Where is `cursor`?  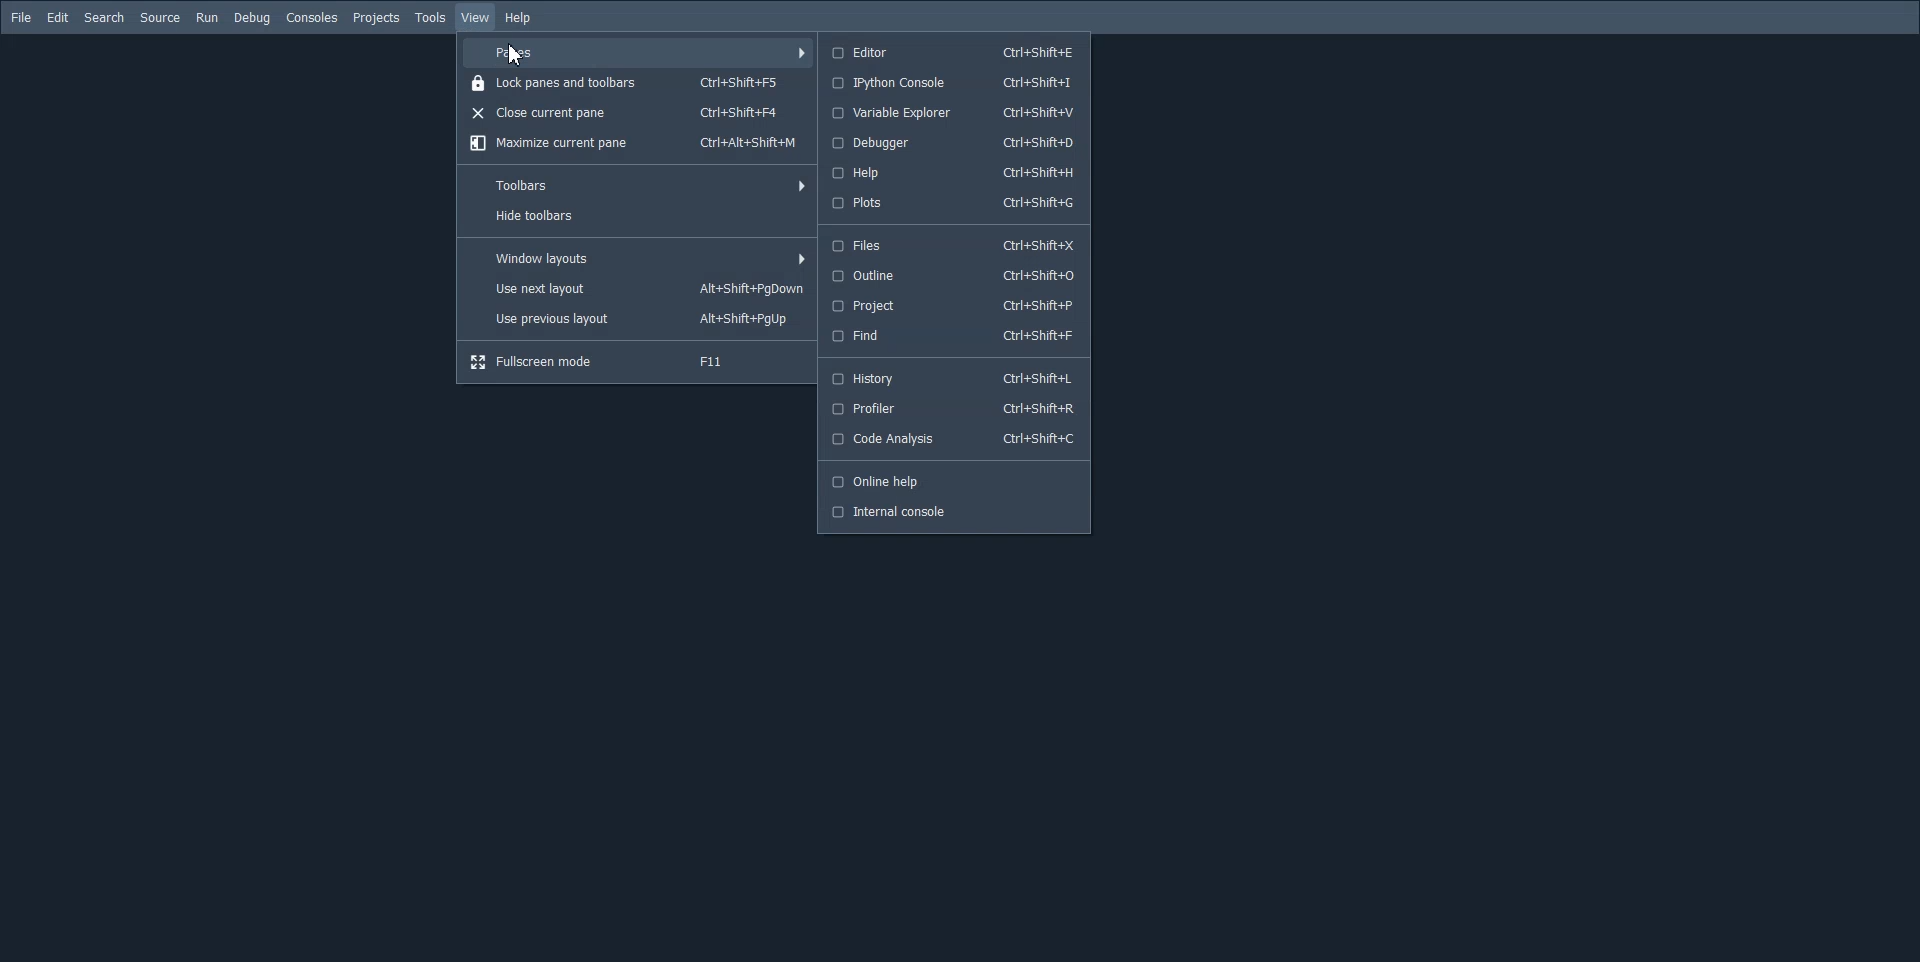
cursor is located at coordinates (519, 57).